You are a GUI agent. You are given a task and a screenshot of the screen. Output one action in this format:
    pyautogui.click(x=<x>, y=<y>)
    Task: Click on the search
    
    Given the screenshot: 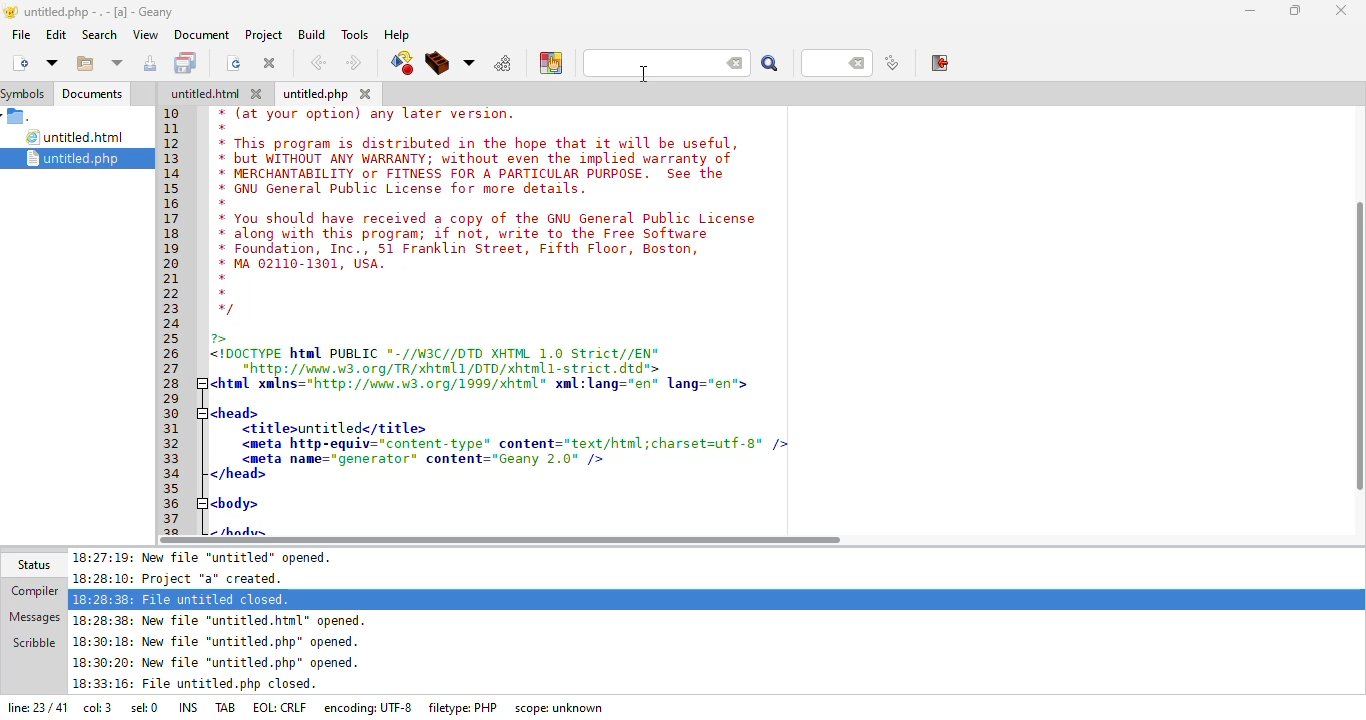 What is the action you would take?
    pyautogui.click(x=770, y=65)
    